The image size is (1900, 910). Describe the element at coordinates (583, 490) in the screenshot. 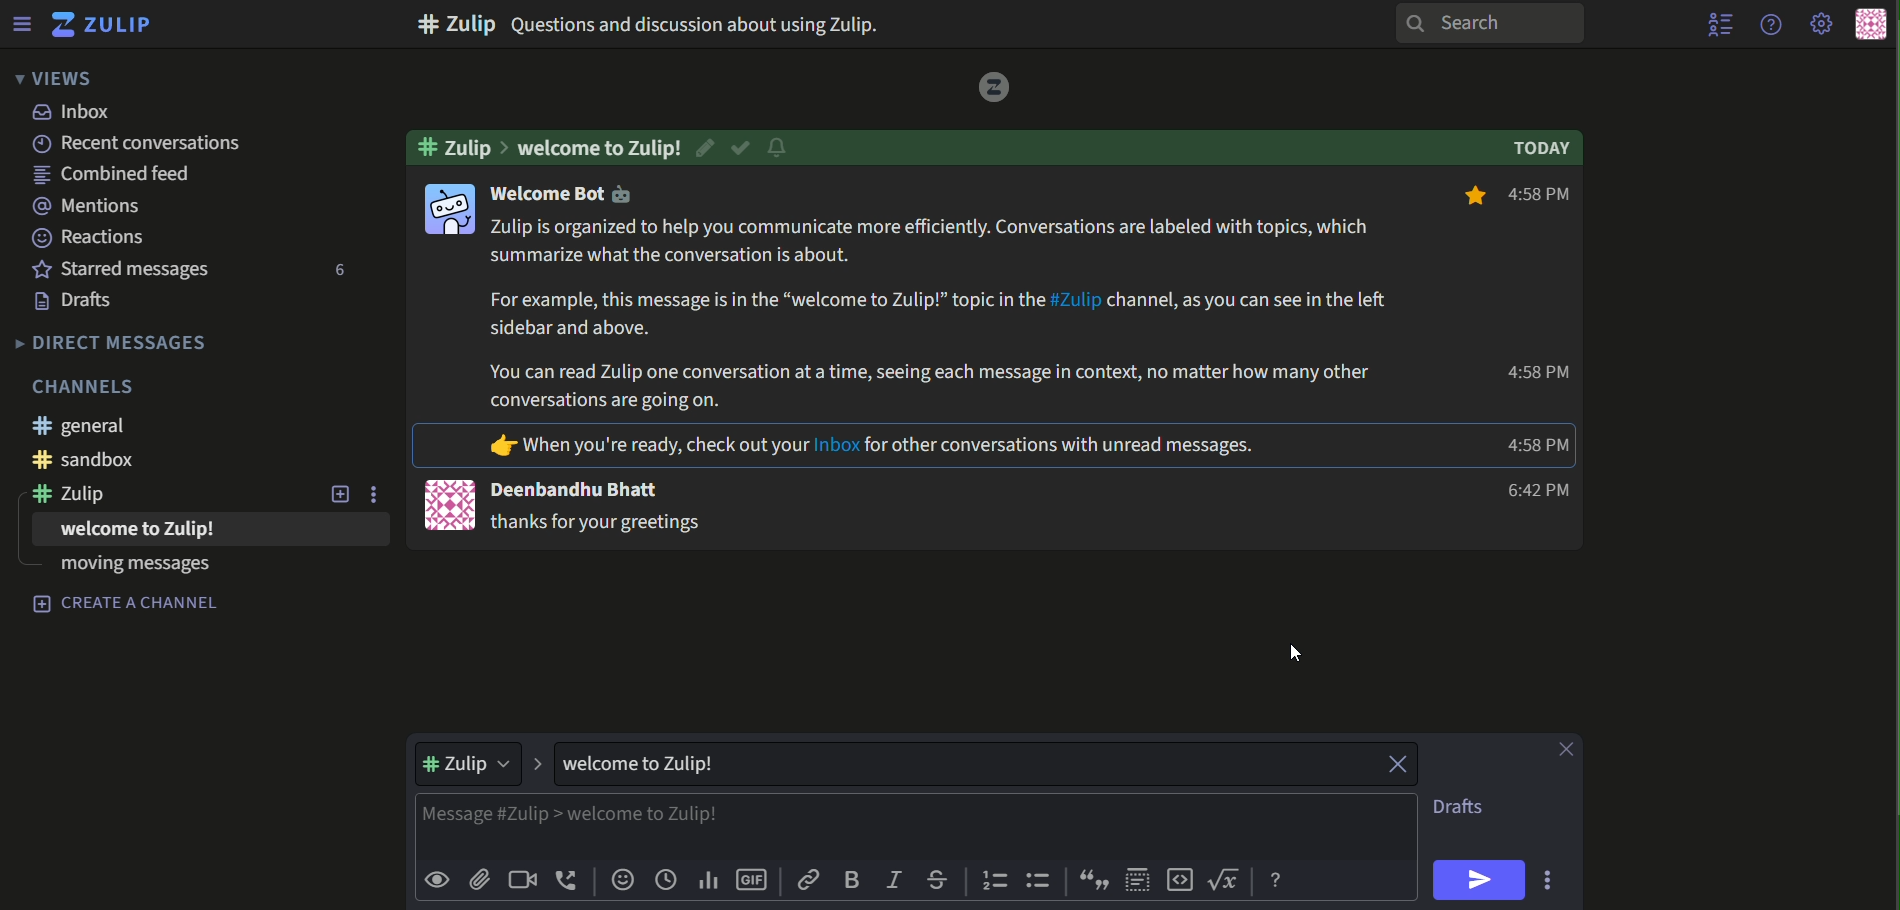

I see `text` at that location.